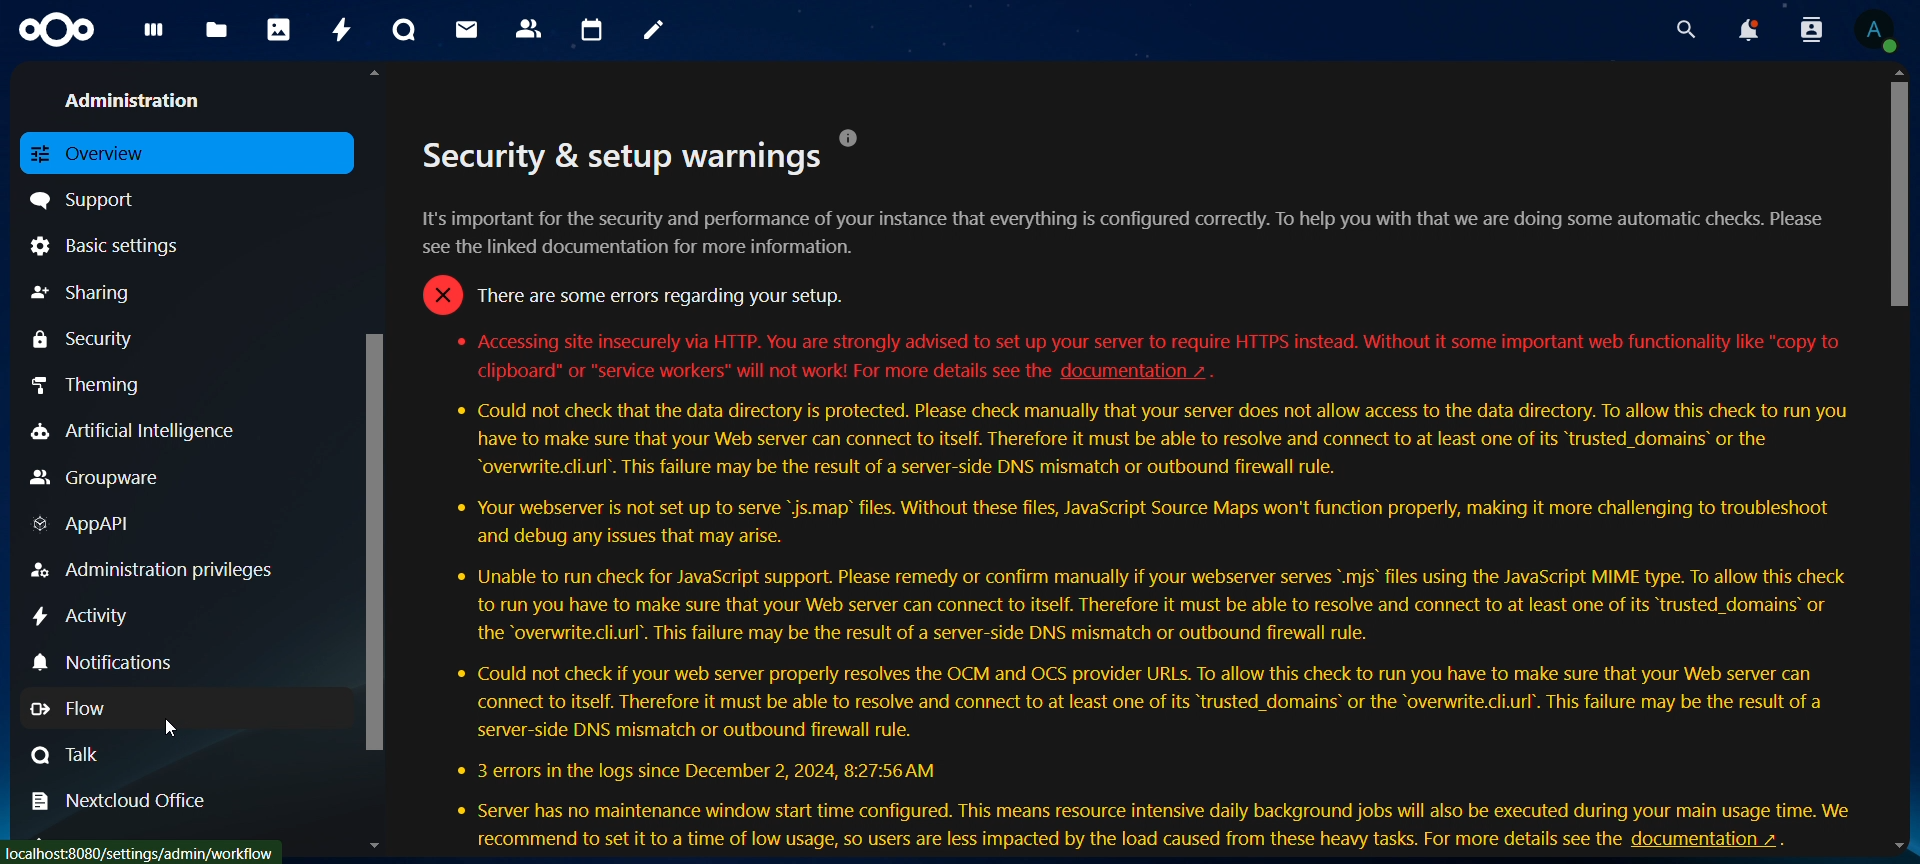  What do you see at coordinates (344, 30) in the screenshot?
I see `activity` at bounding box center [344, 30].